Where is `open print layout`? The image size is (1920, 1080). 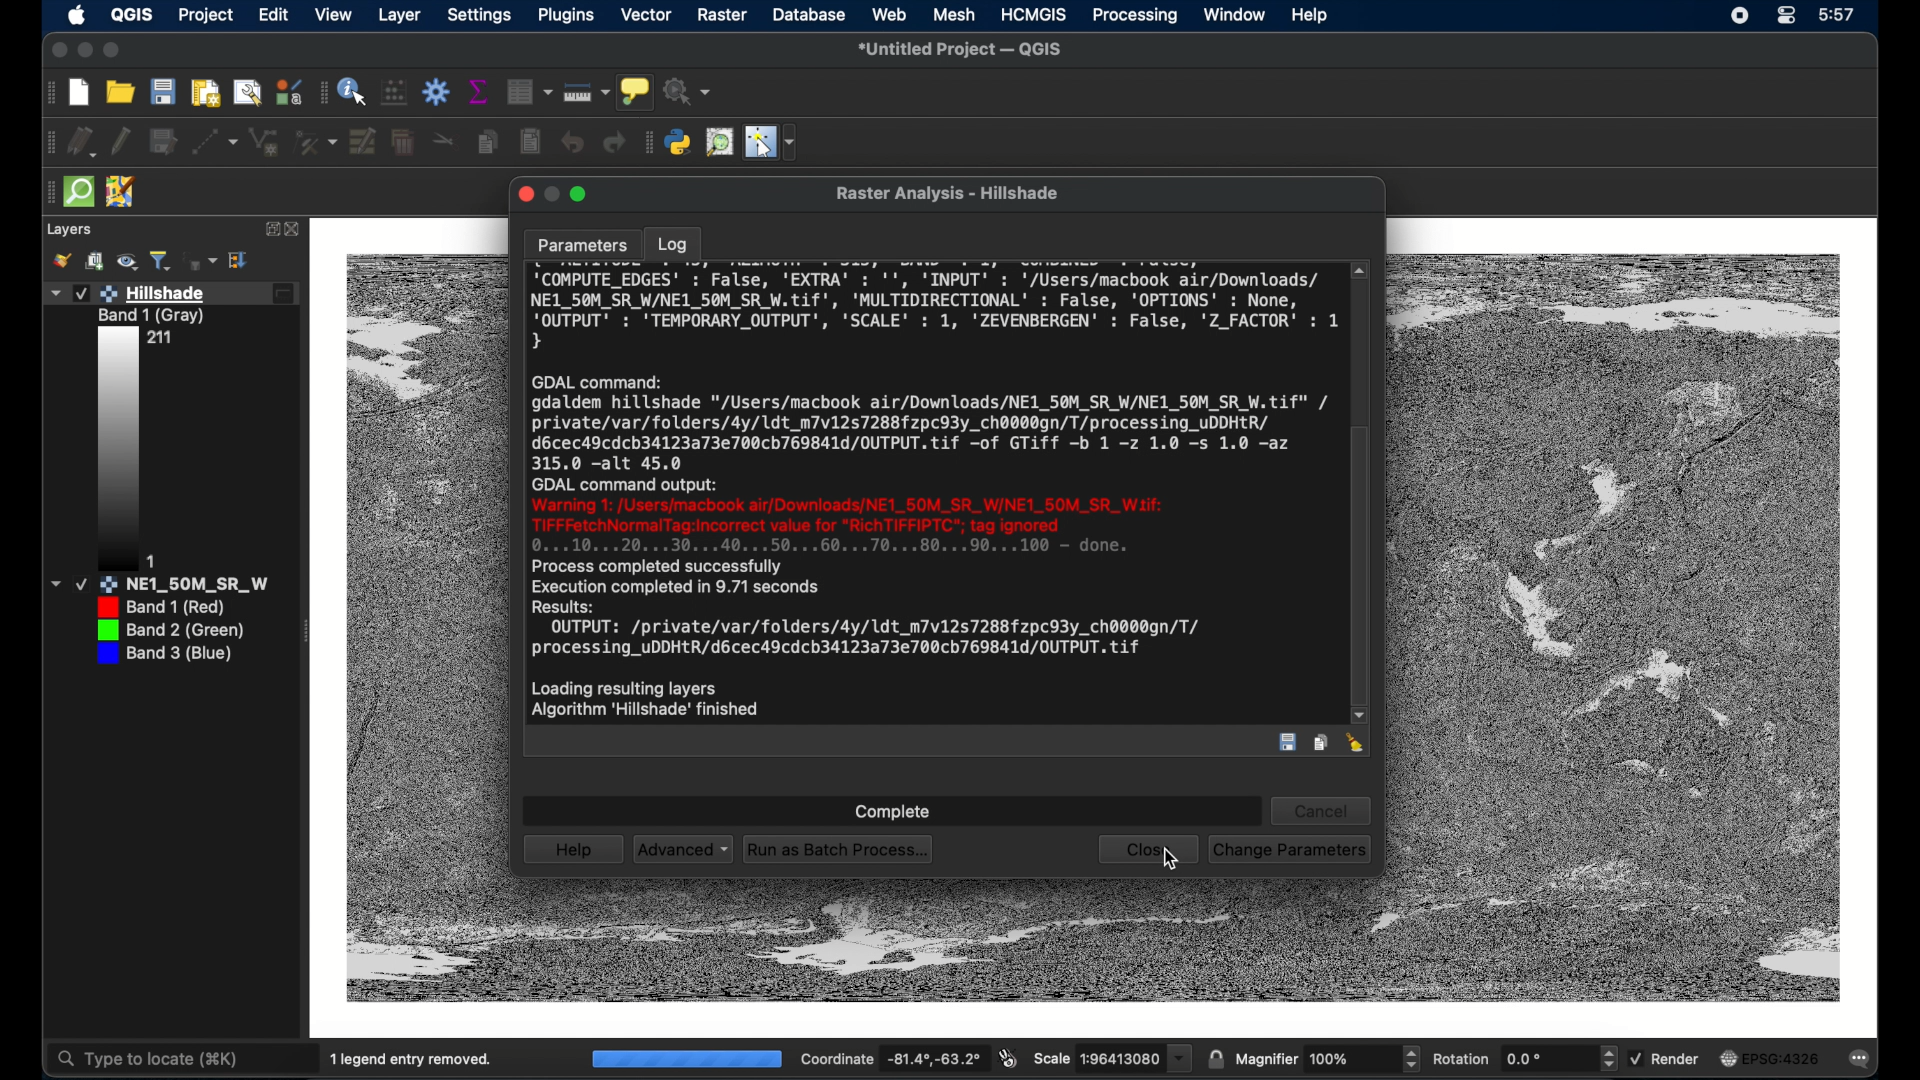 open print layout is located at coordinates (205, 92).